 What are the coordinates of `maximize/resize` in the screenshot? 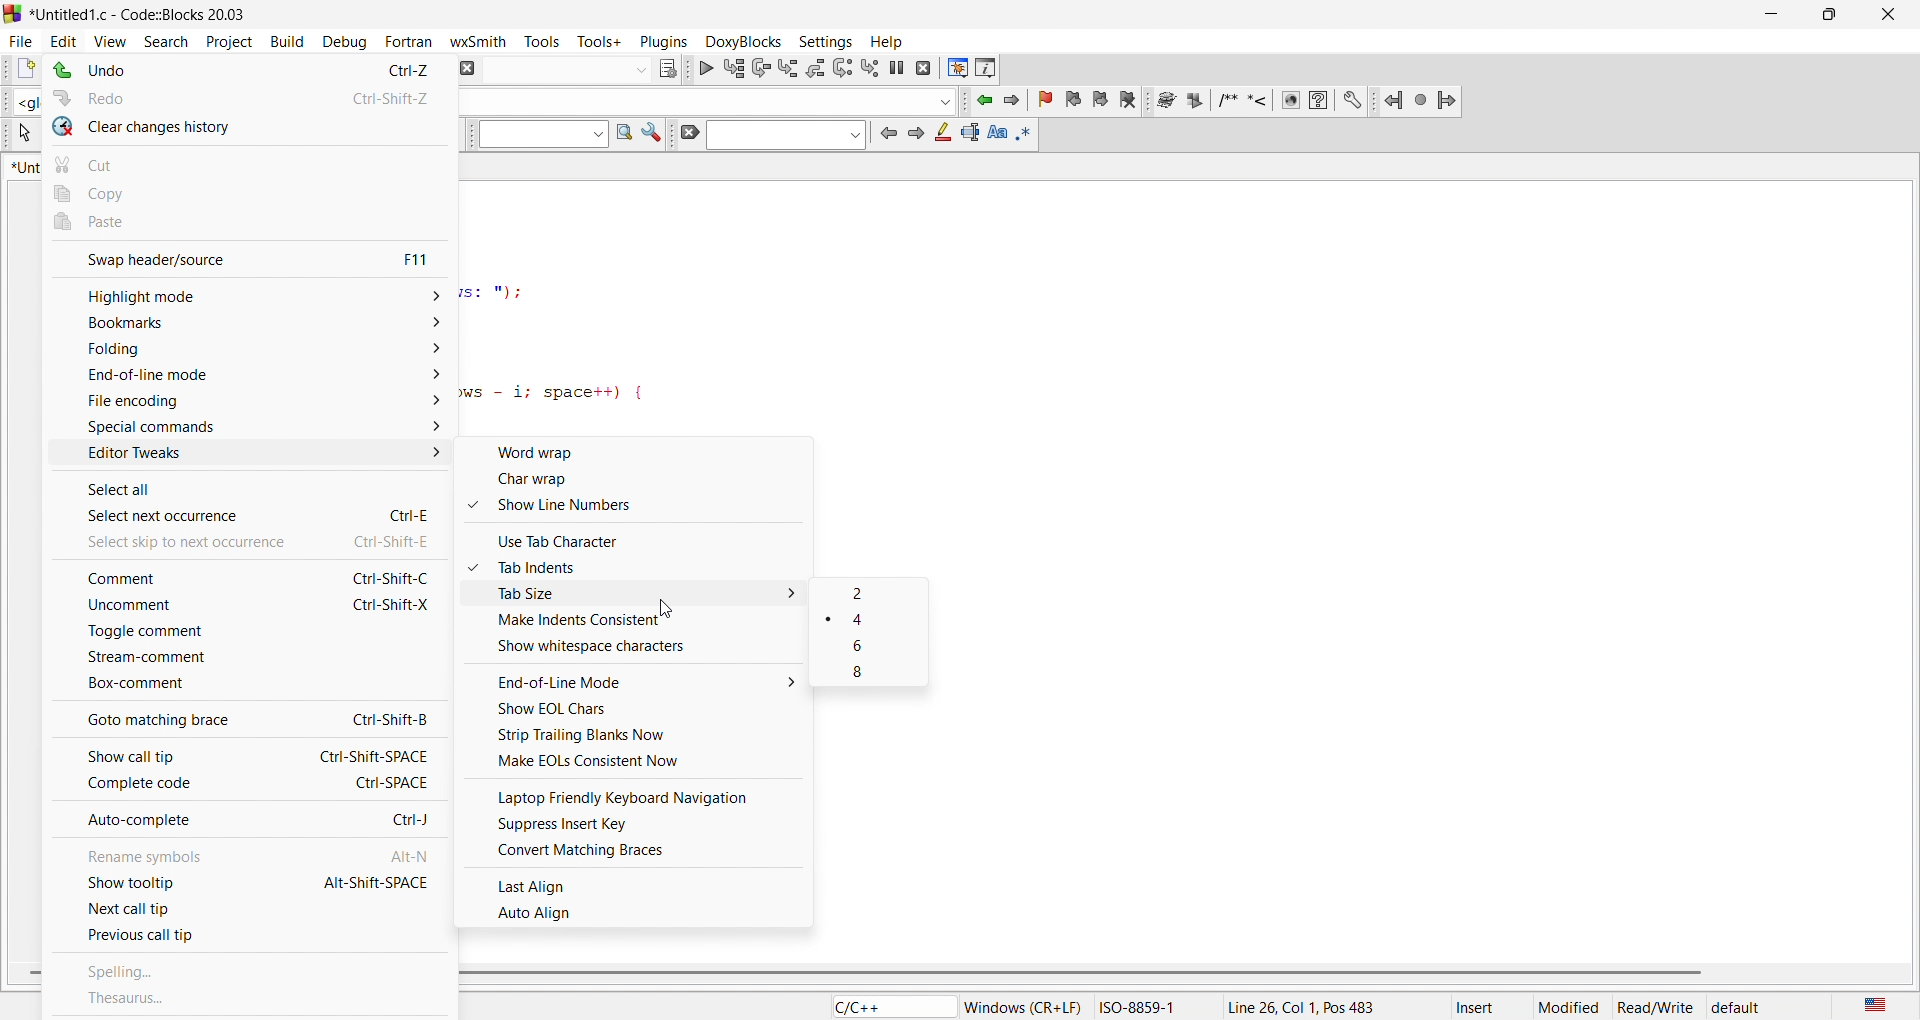 It's located at (1836, 12).